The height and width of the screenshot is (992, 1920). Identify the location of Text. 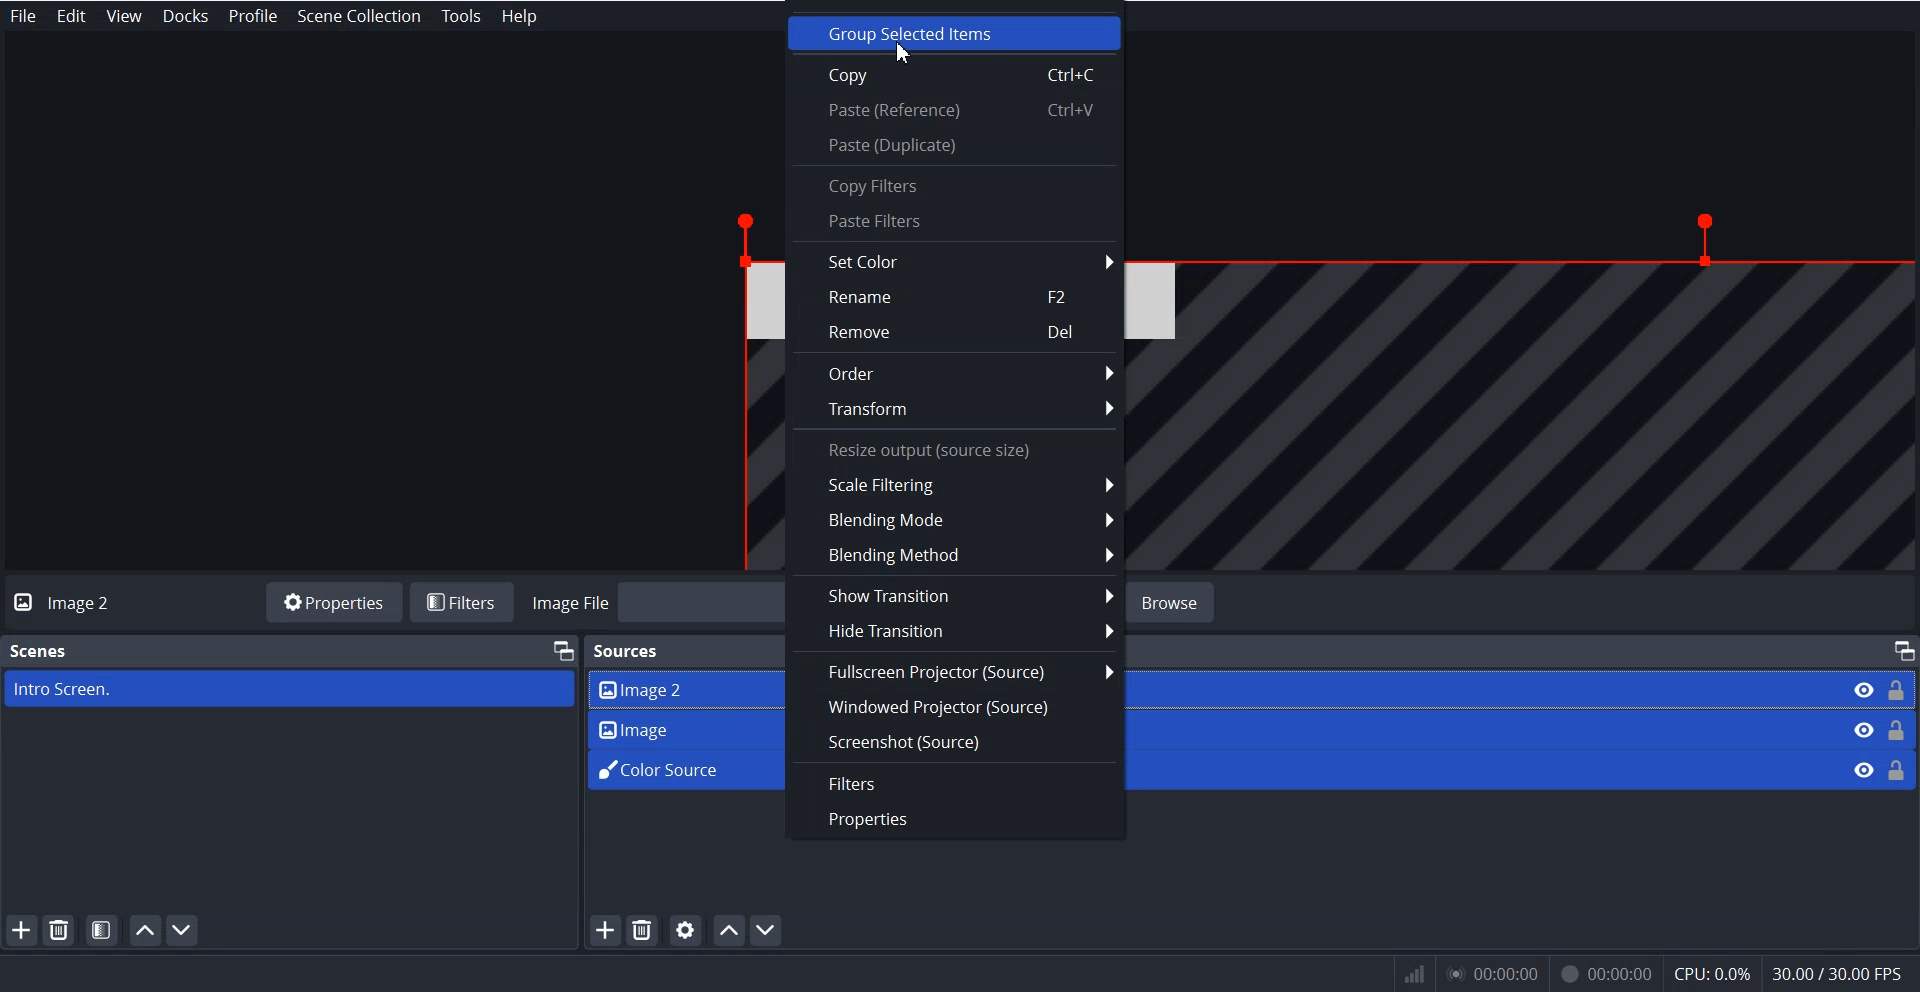
(954, 449).